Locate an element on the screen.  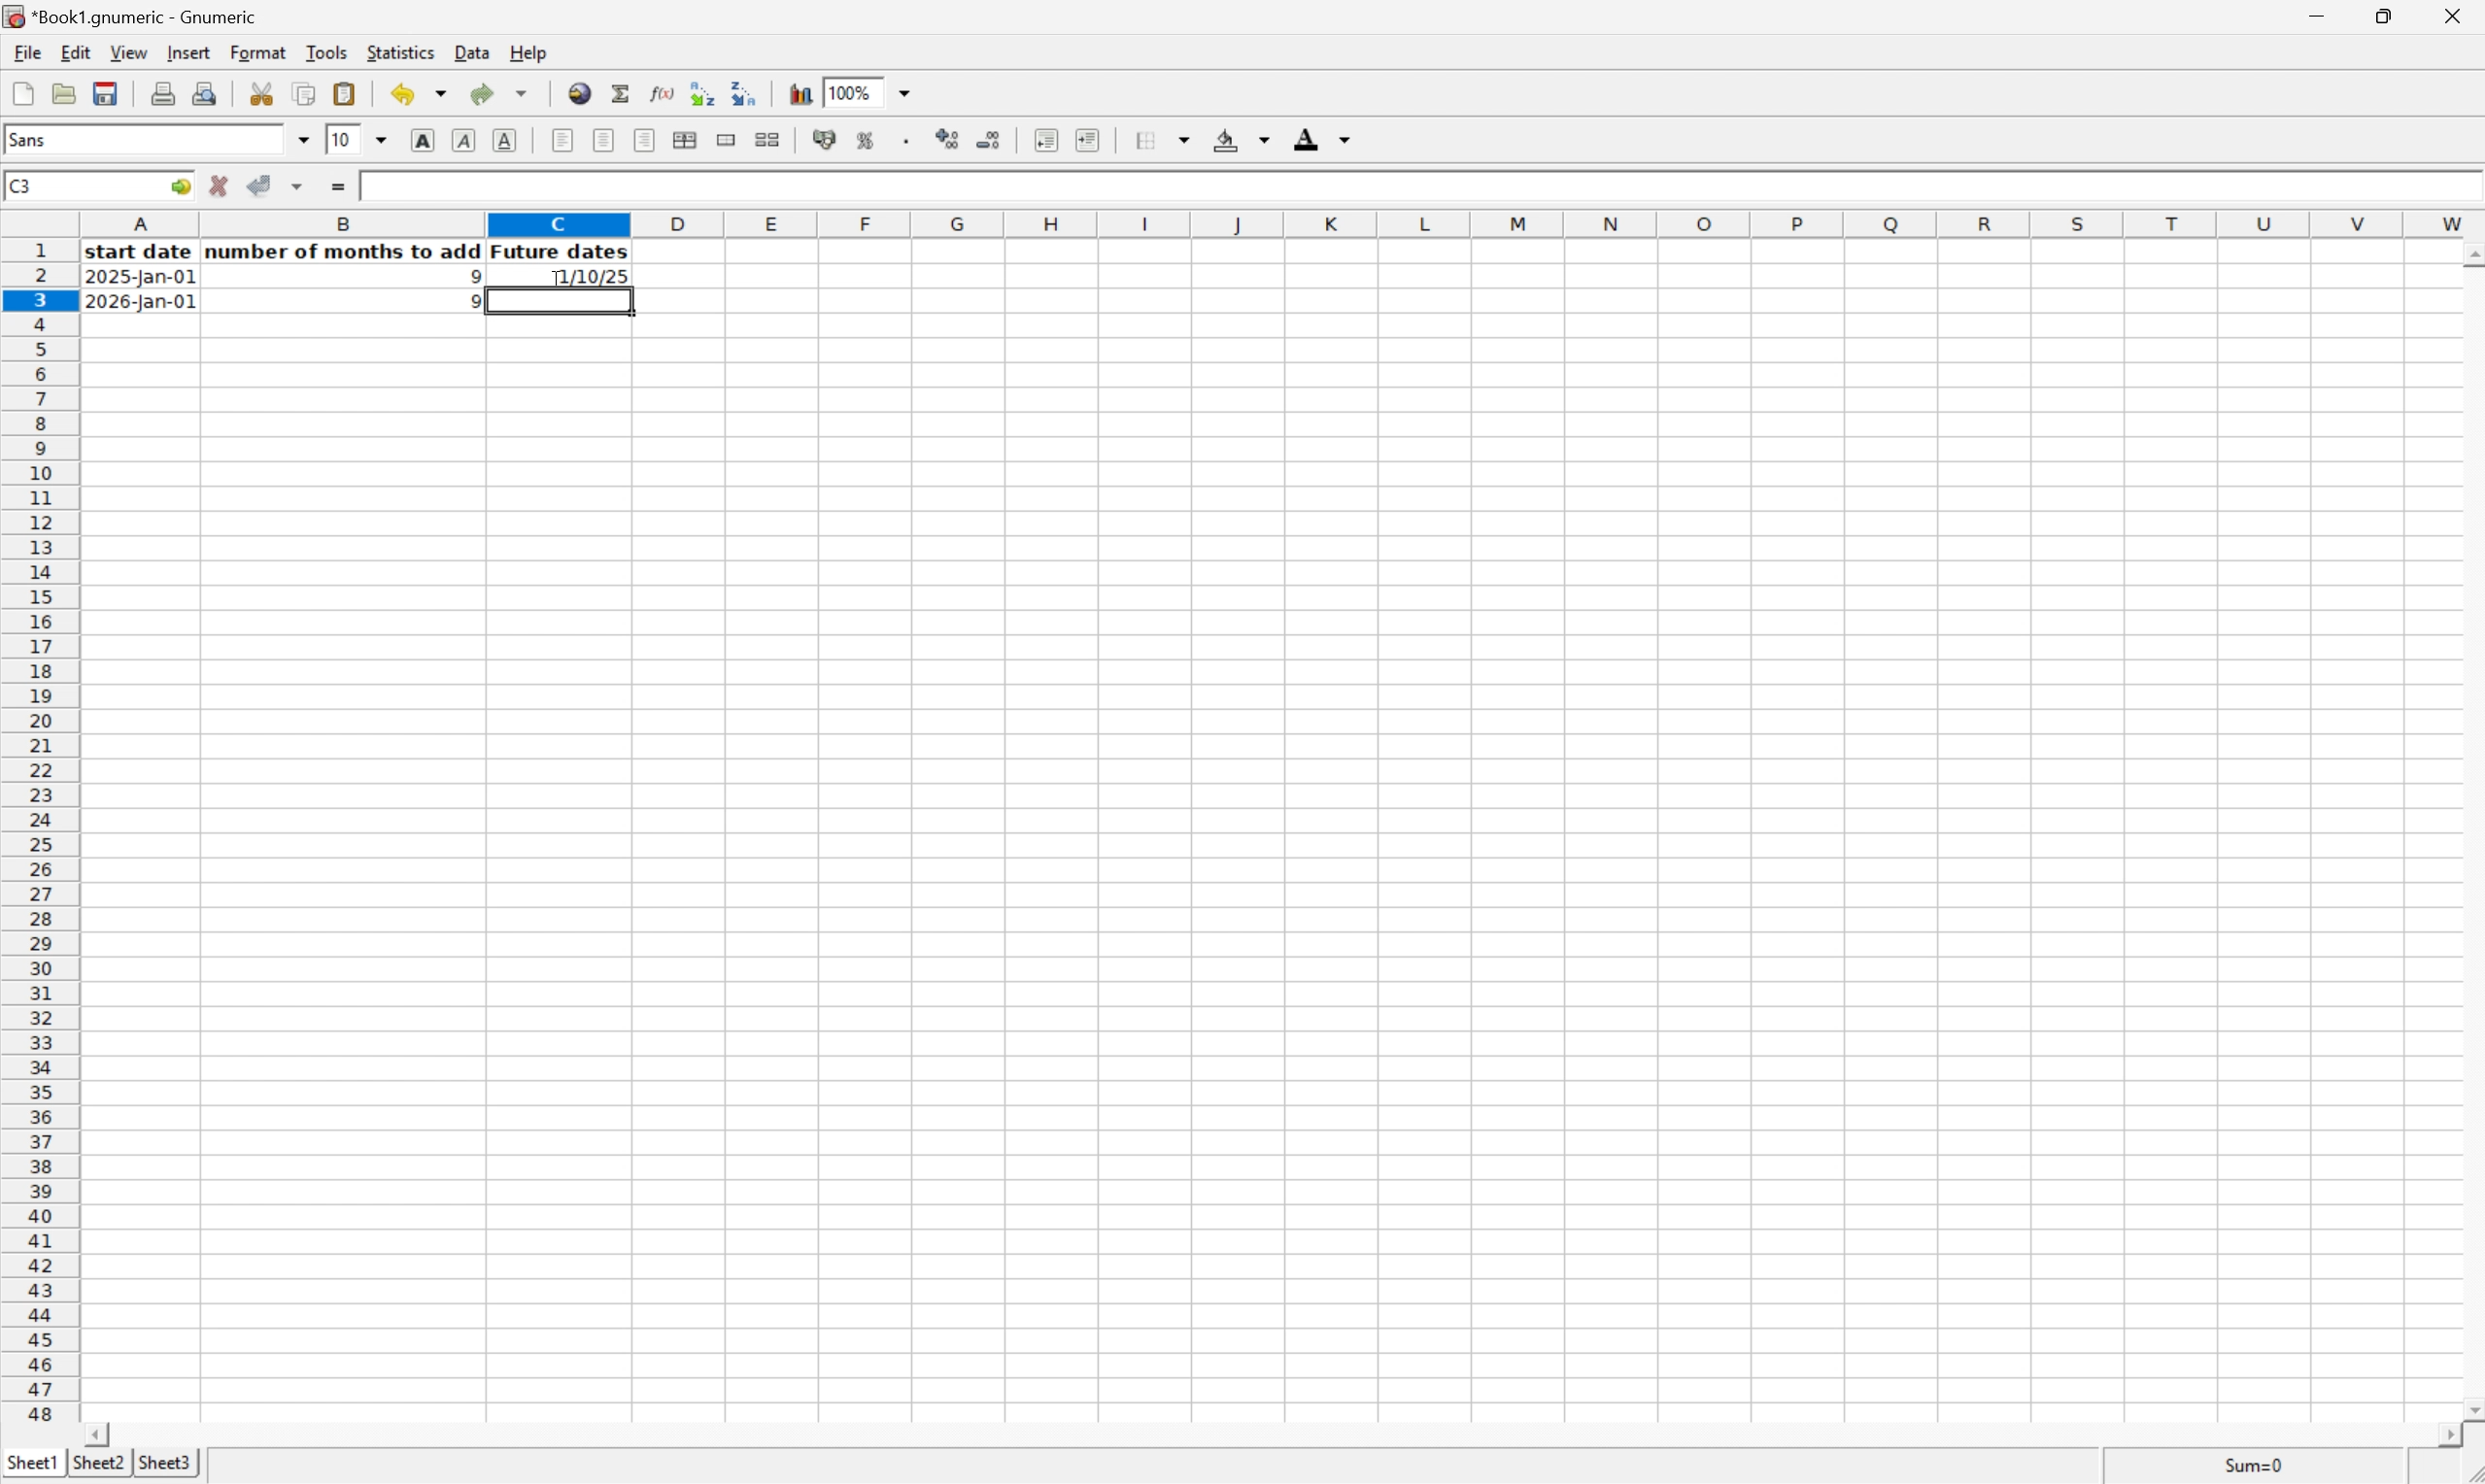
File is located at coordinates (28, 51).